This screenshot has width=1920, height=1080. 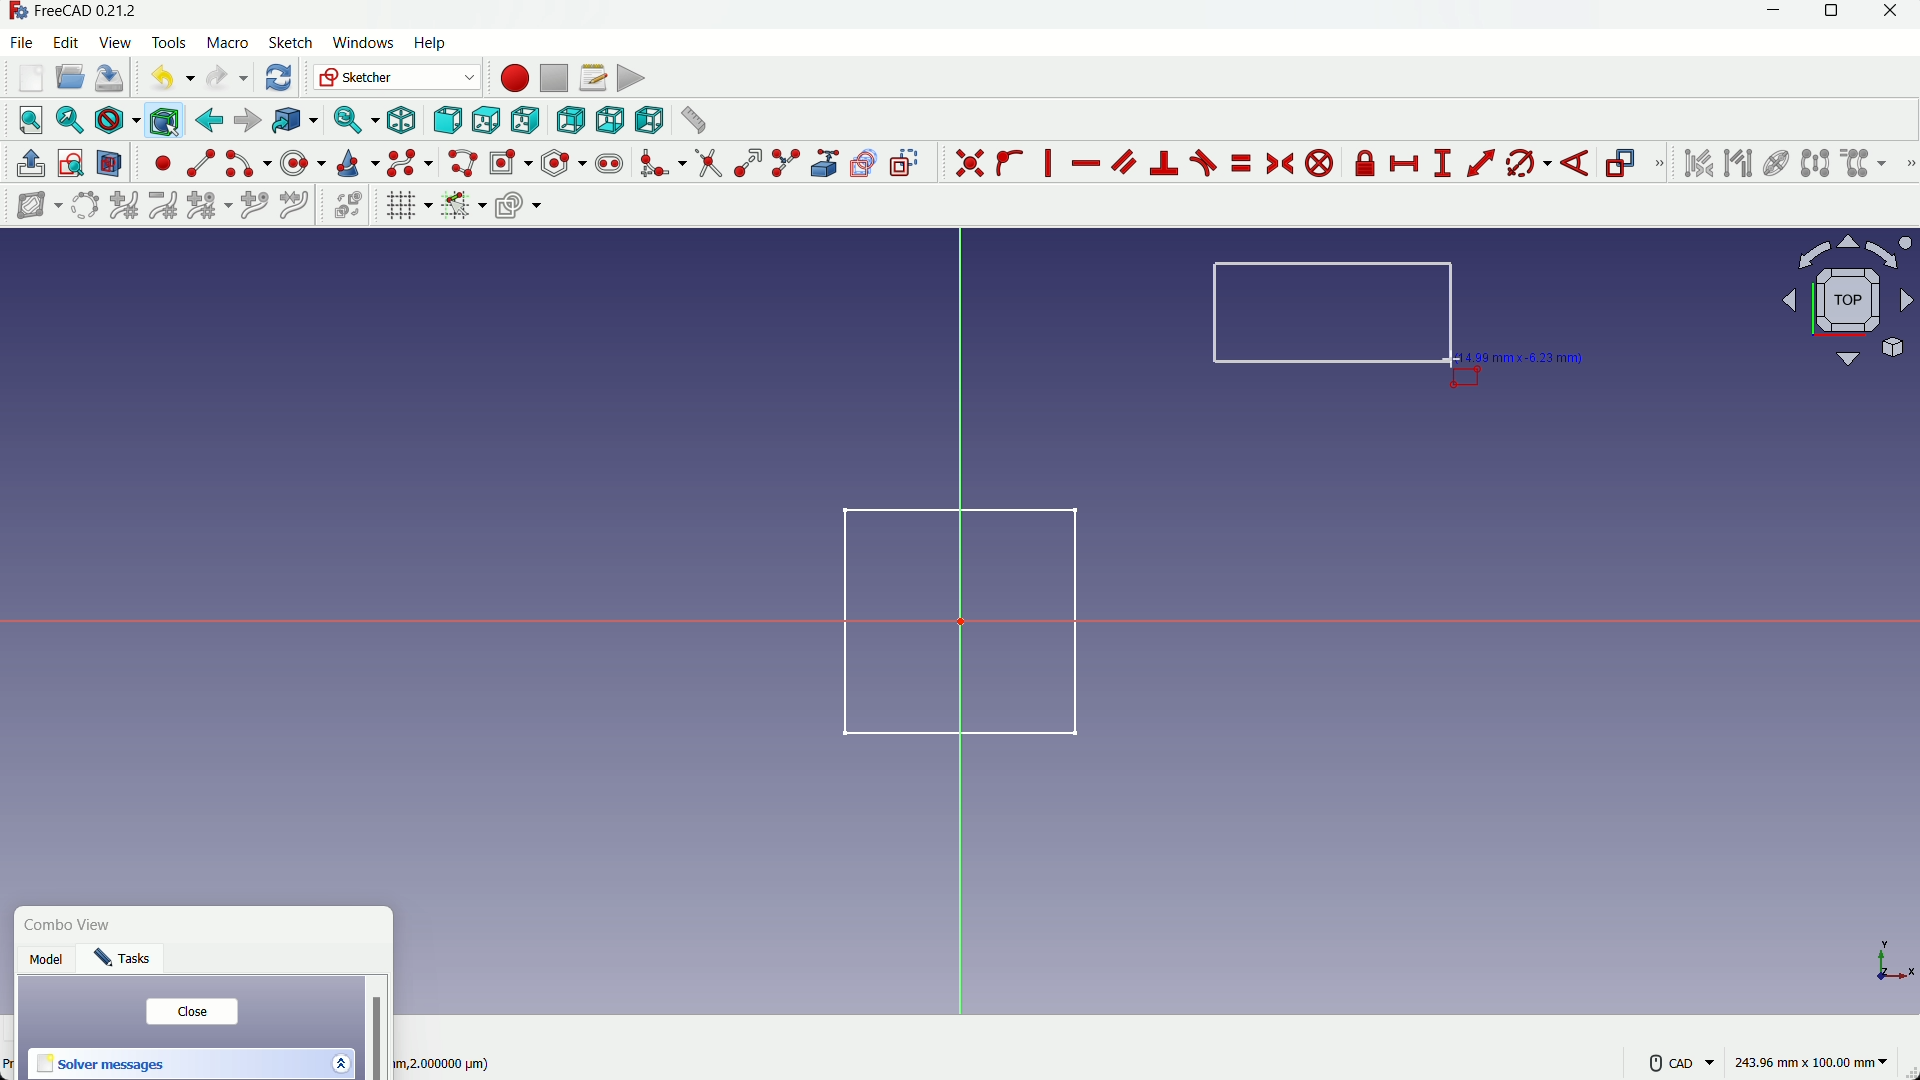 What do you see at coordinates (292, 122) in the screenshot?
I see `link to the object` at bounding box center [292, 122].